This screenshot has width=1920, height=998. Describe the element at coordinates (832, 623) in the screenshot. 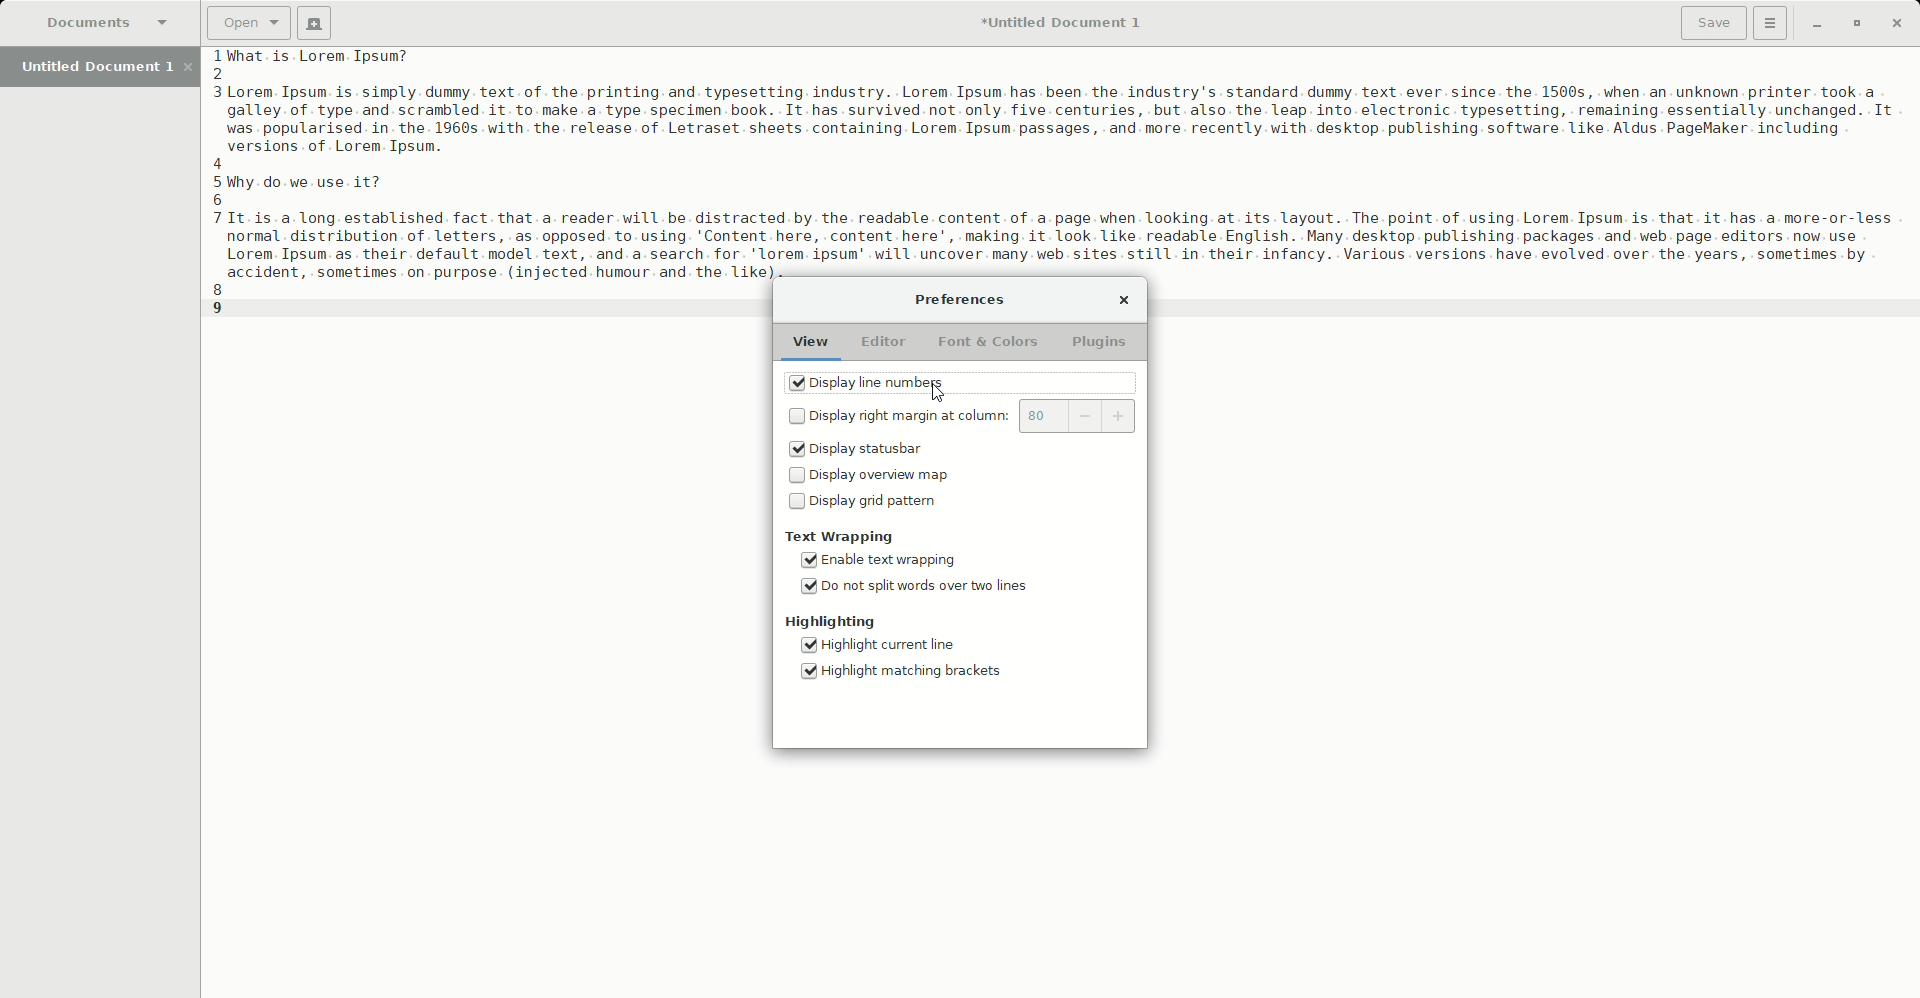

I see `Highlighting` at that location.